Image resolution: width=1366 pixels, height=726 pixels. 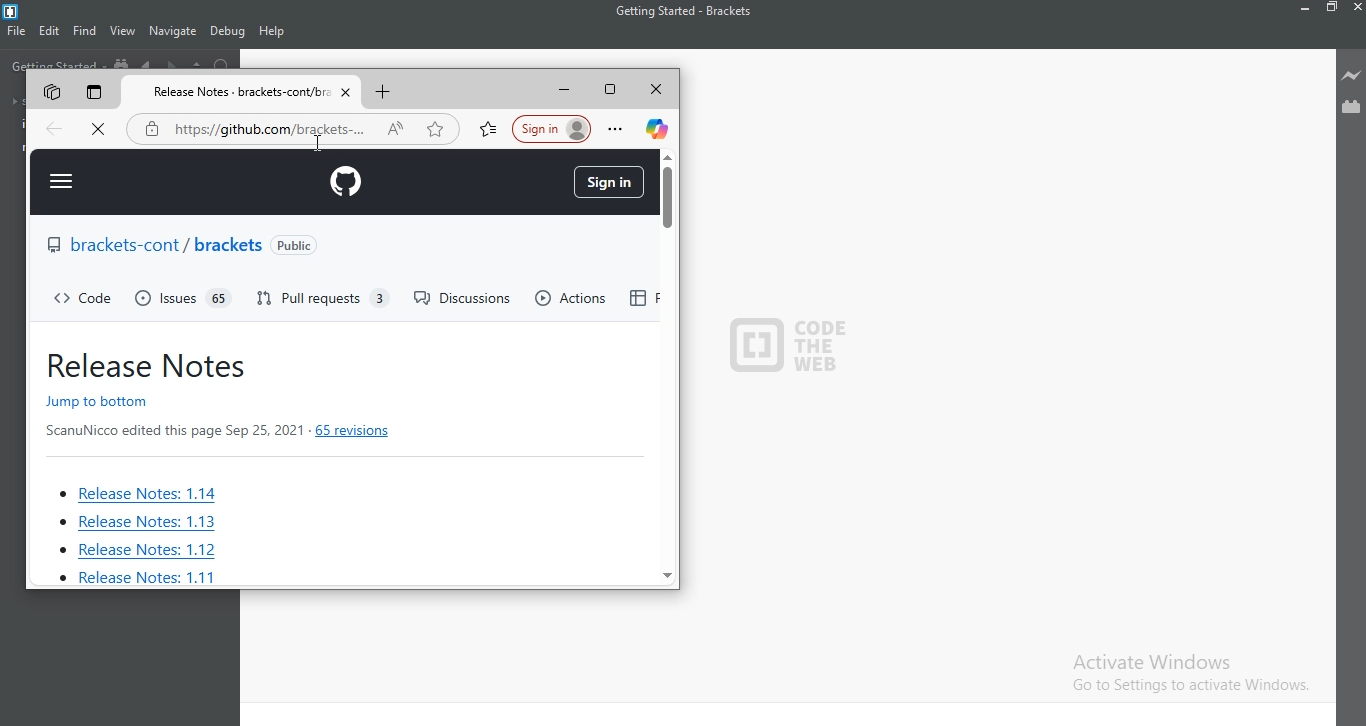 What do you see at coordinates (138, 577) in the screenshot?
I see `release notes 1.11` at bounding box center [138, 577].